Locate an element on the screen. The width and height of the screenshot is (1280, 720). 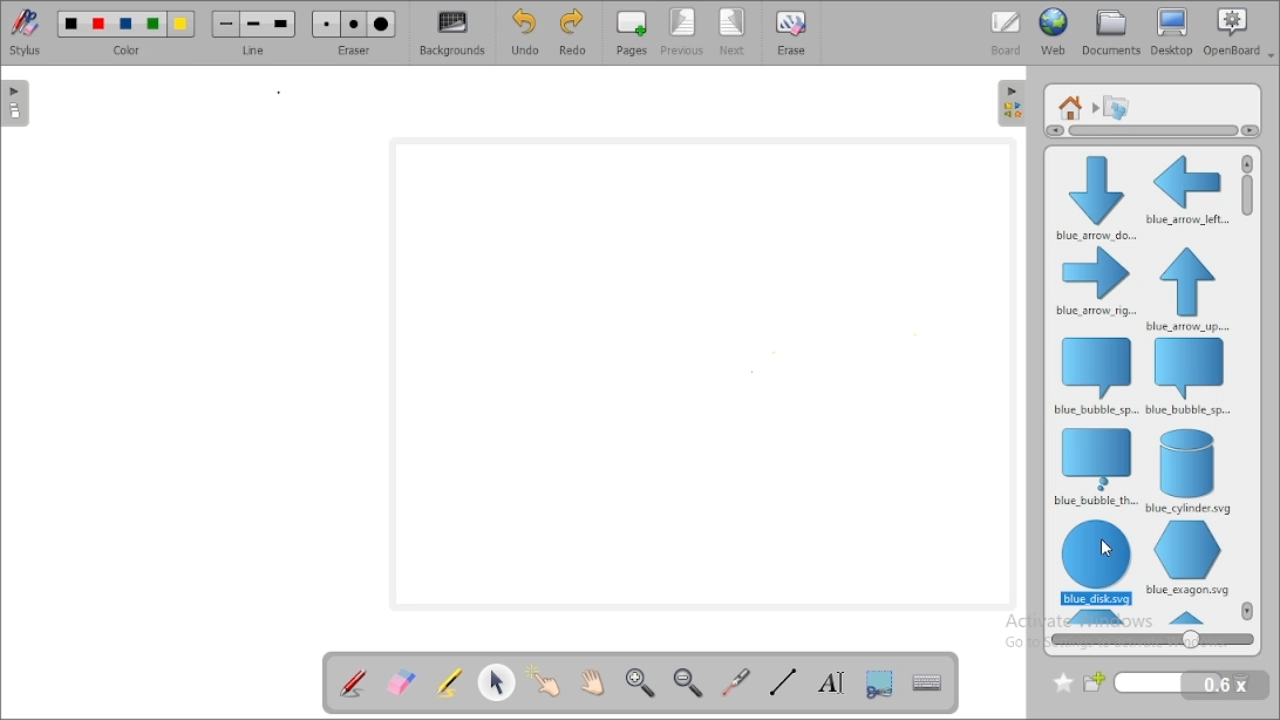
blue bubble speak left is located at coordinates (1190, 377).